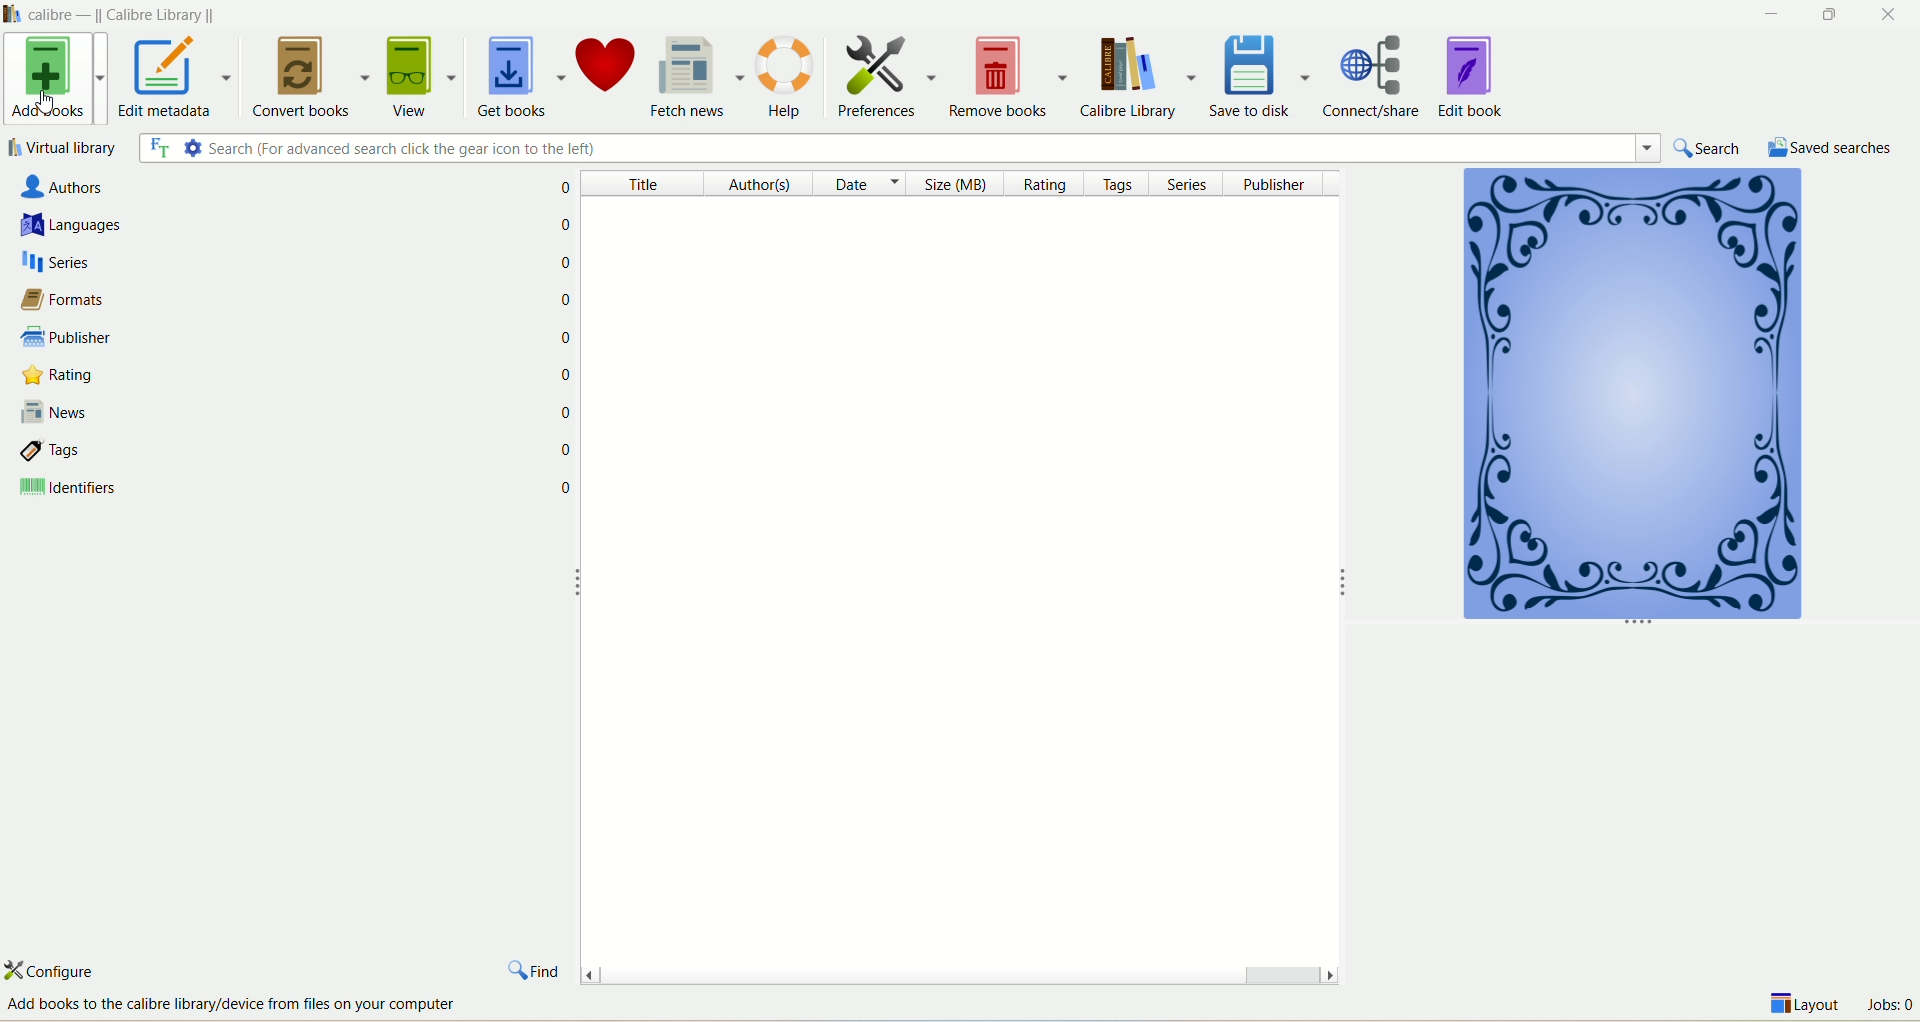  What do you see at coordinates (235, 188) in the screenshot?
I see `authors` at bounding box center [235, 188].